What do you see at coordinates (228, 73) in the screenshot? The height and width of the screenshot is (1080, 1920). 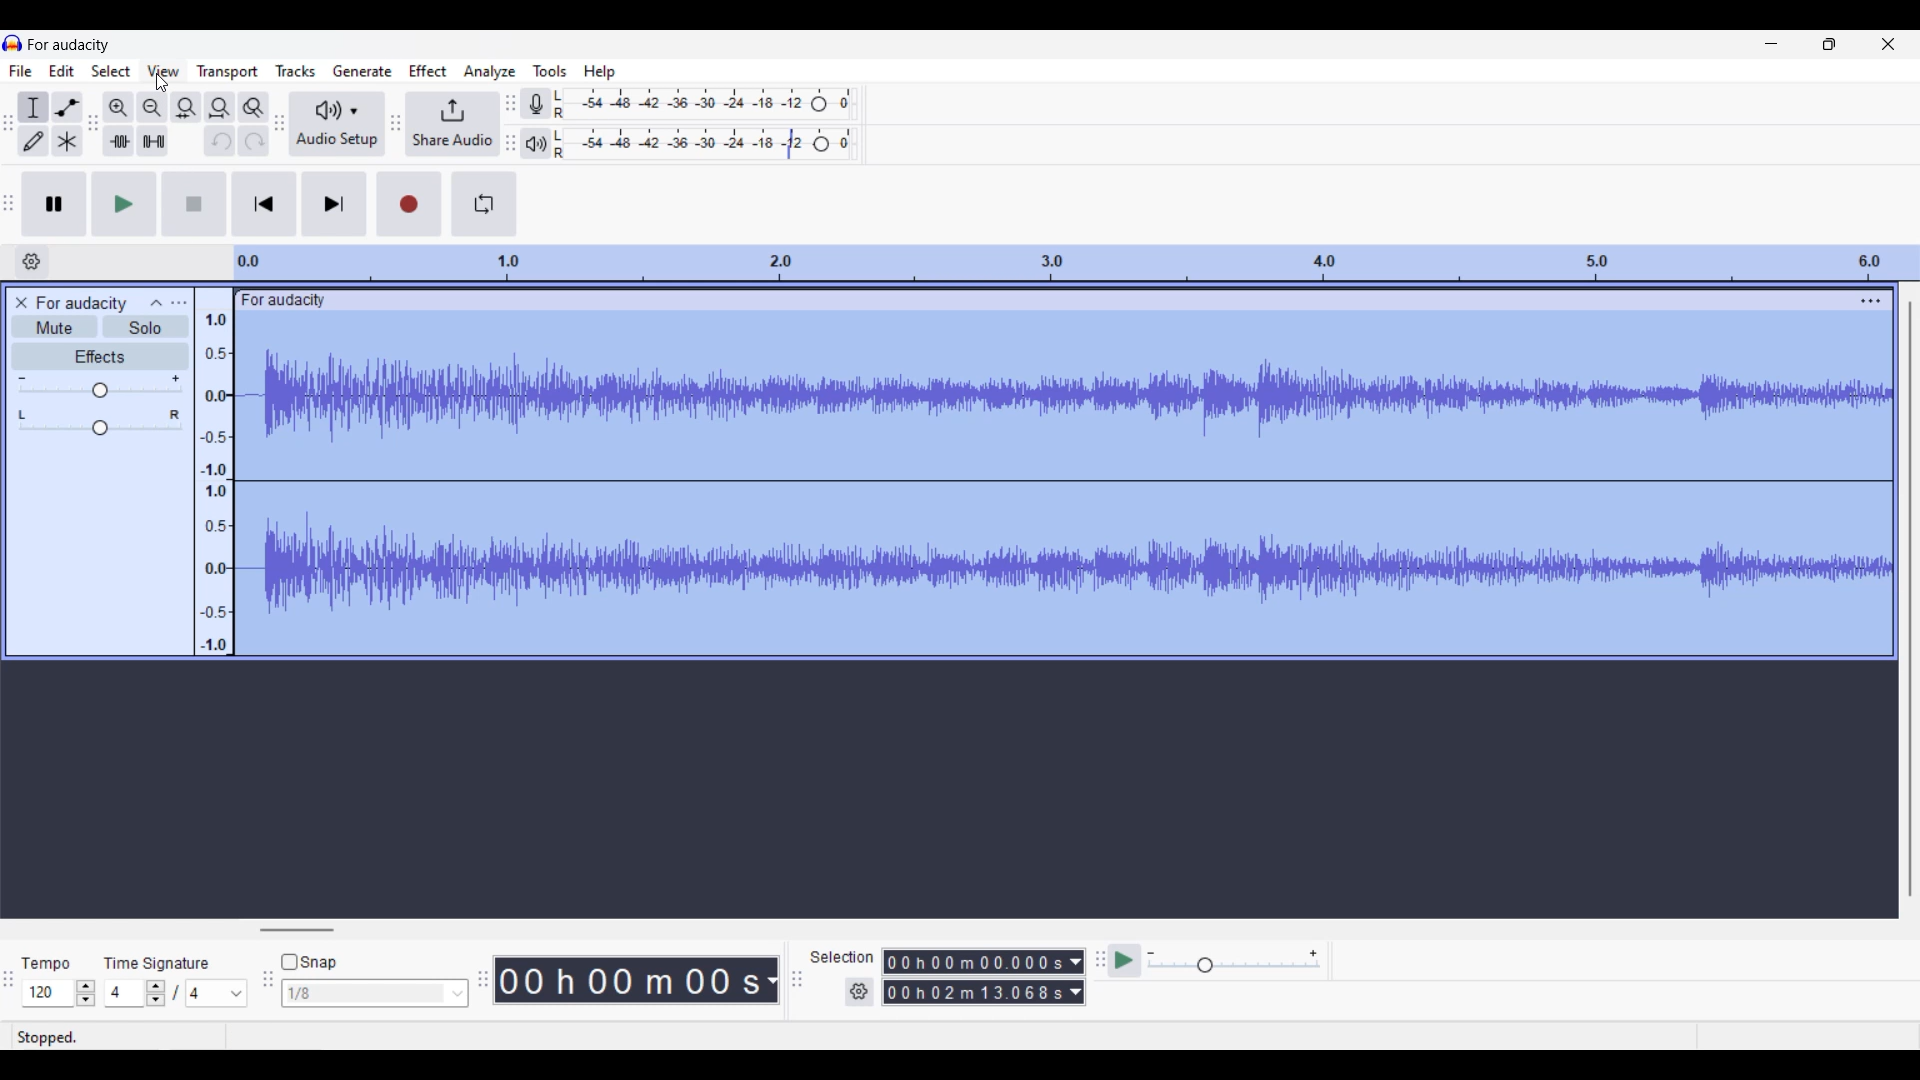 I see `Transport menu` at bounding box center [228, 73].